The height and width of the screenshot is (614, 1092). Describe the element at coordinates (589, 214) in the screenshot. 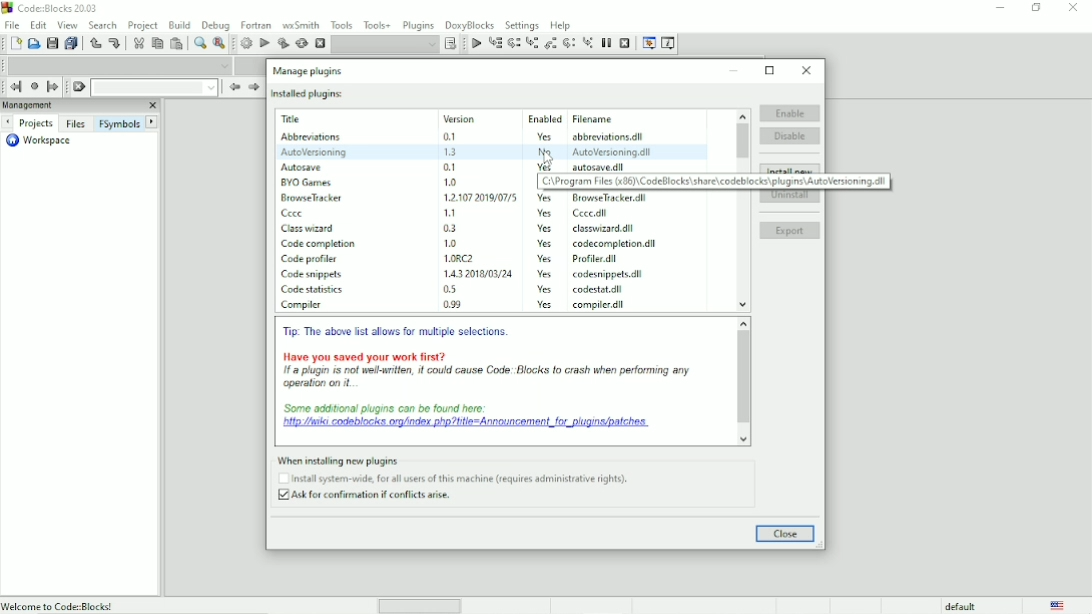

I see `file` at that location.